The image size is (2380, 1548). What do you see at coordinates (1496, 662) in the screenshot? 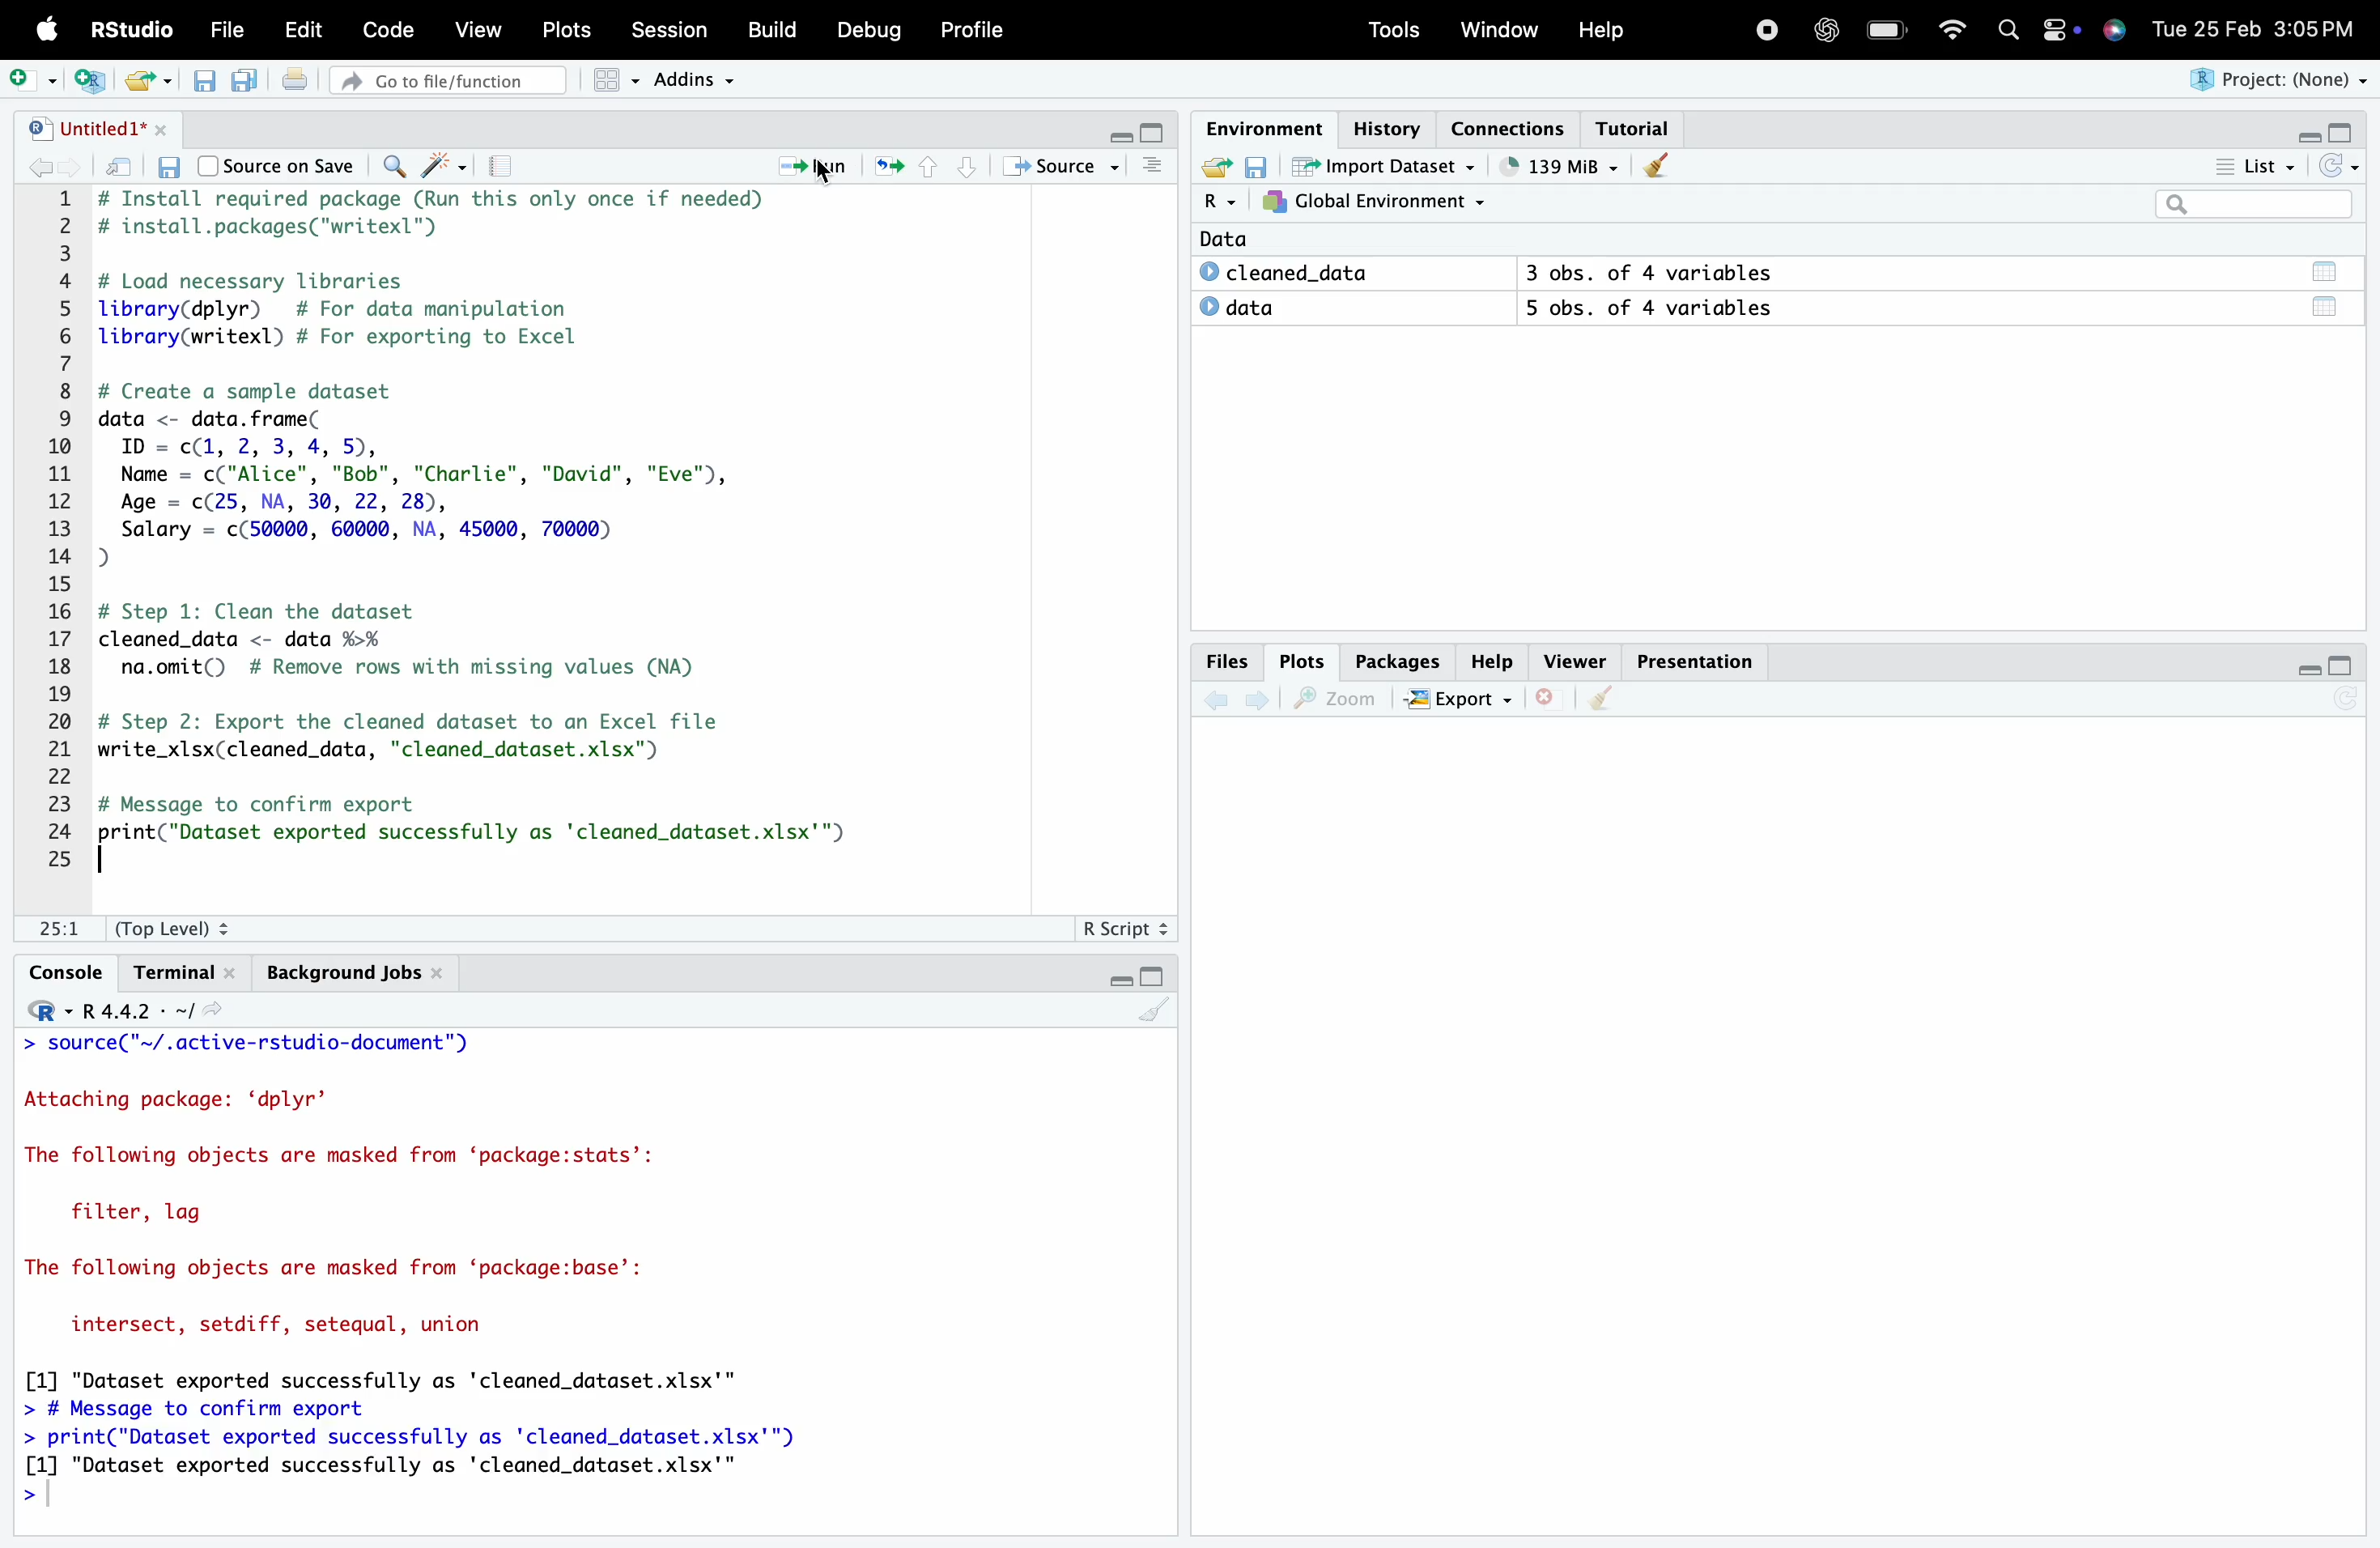
I see `Help` at bounding box center [1496, 662].